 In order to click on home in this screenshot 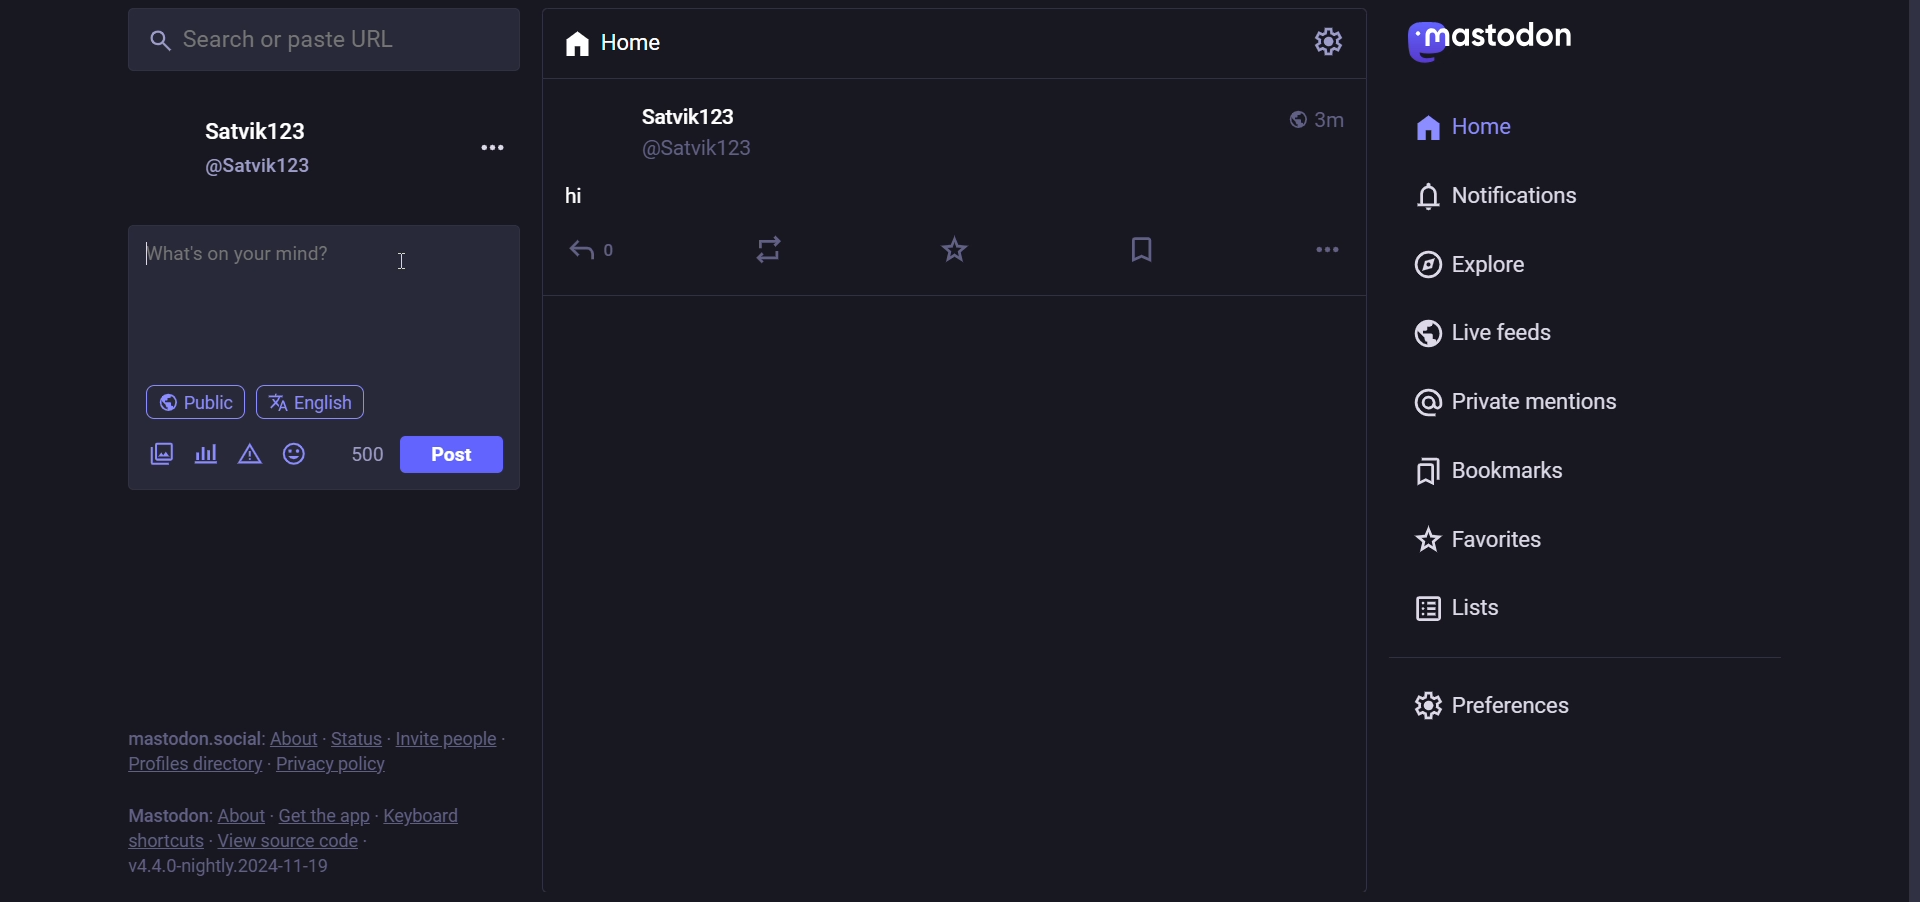, I will do `click(625, 42)`.